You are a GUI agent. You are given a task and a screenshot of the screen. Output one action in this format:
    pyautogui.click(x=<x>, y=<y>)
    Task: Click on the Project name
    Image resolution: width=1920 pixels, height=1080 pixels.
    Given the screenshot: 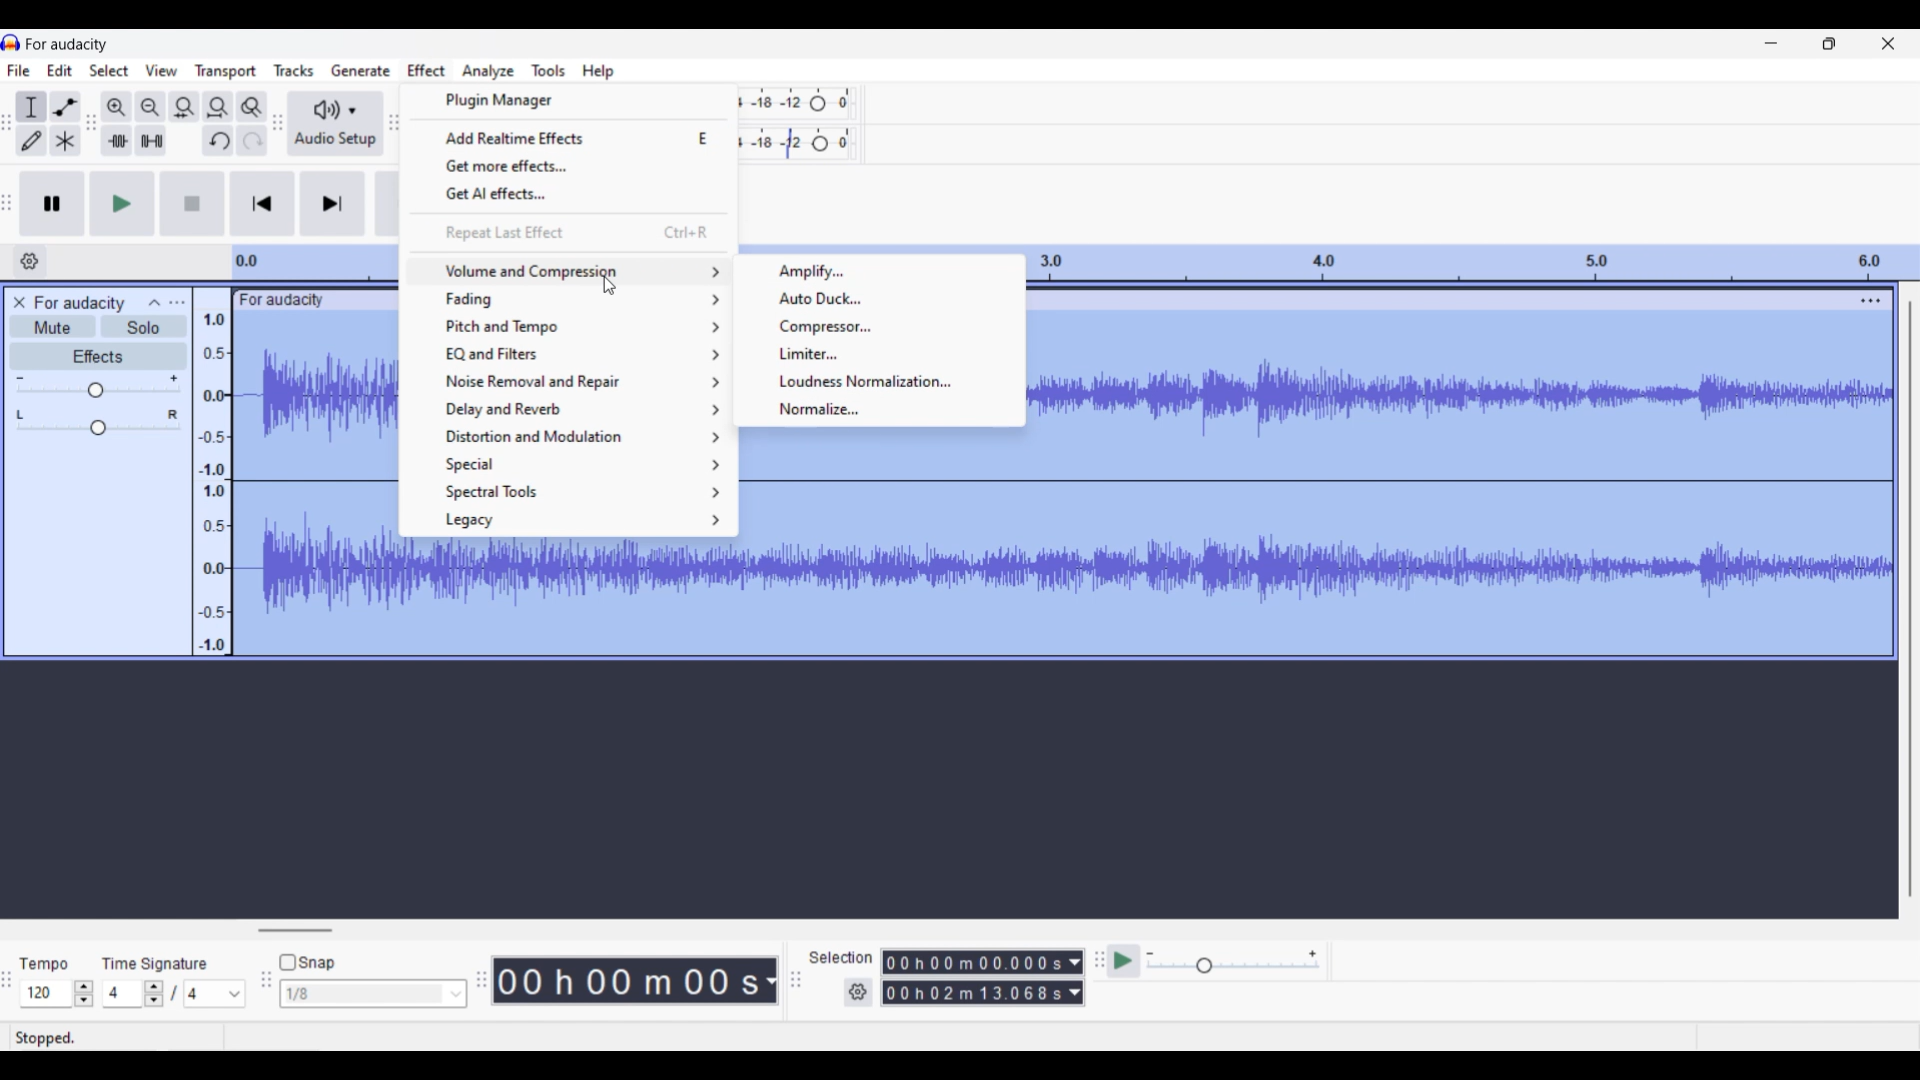 What is the action you would take?
    pyautogui.click(x=66, y=45)
    